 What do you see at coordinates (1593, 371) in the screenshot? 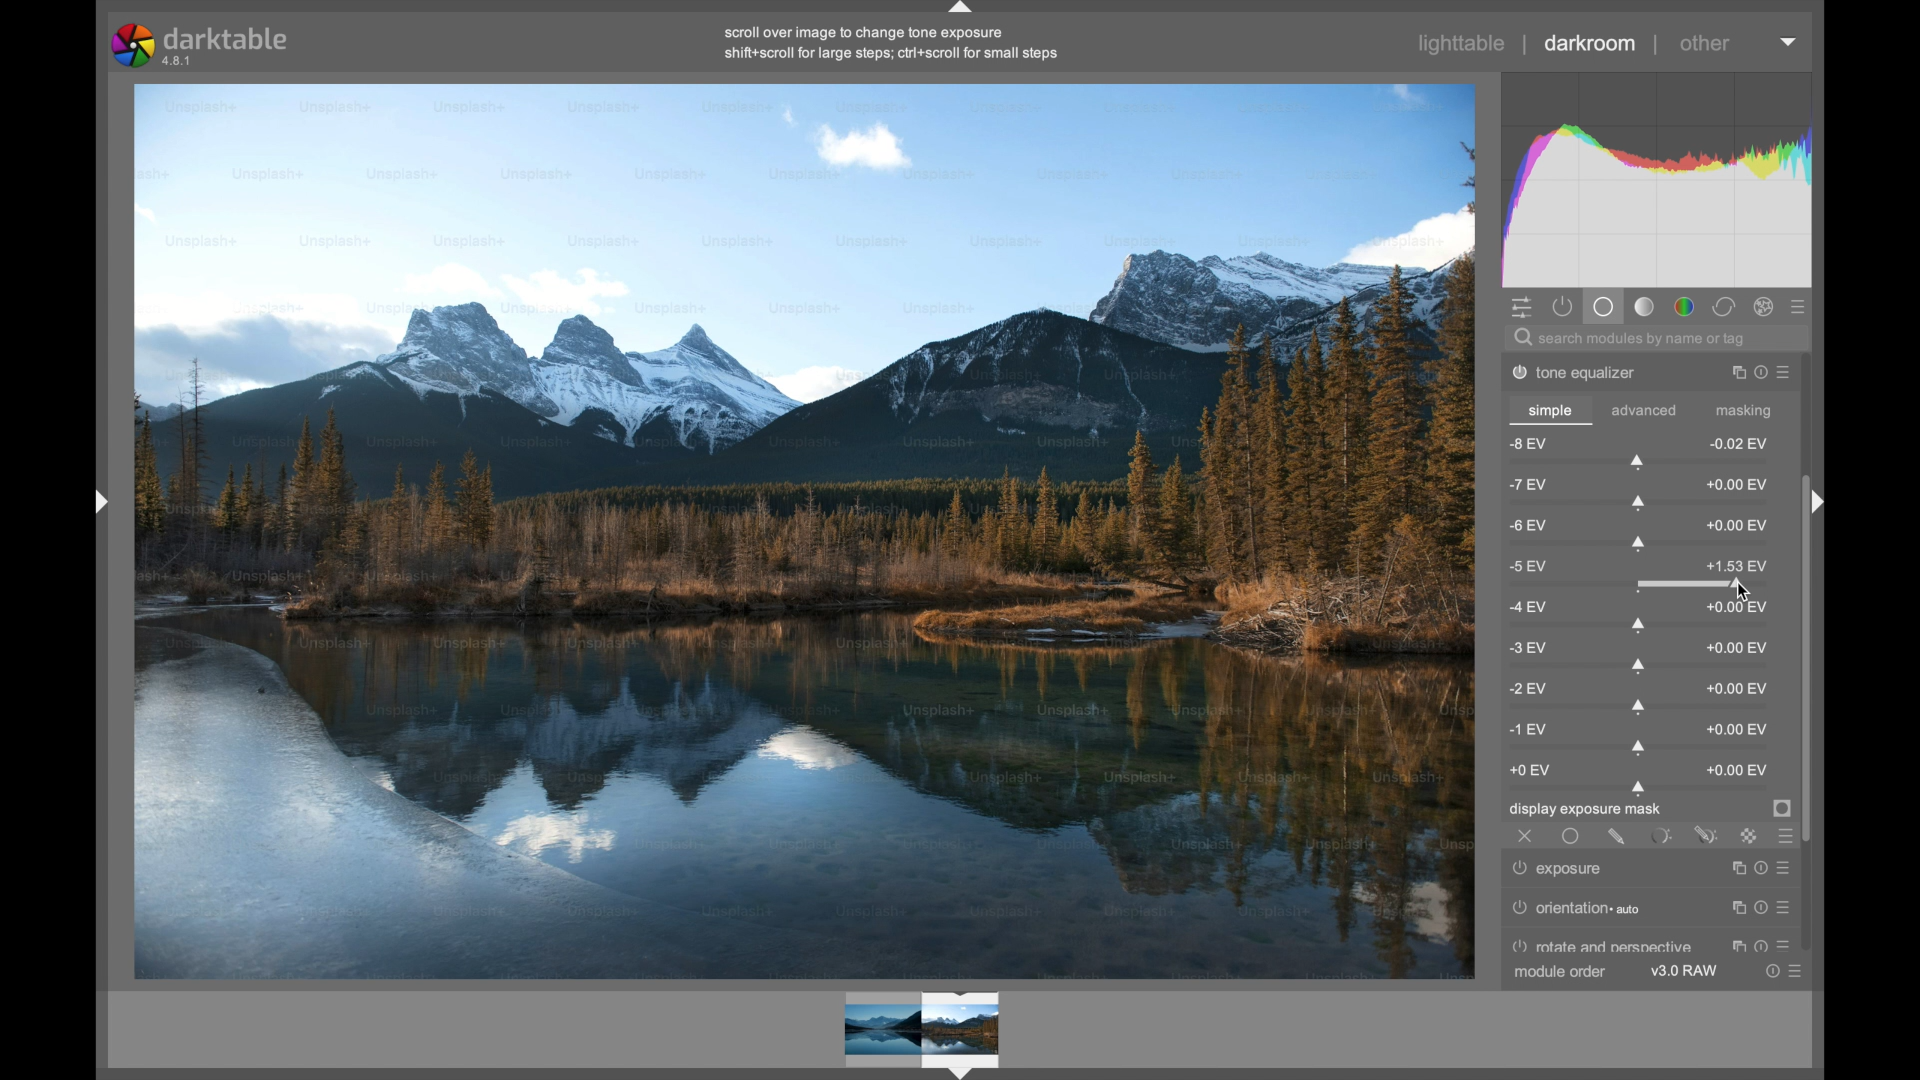
I see `tone equalizer` at bounding box center [1593, 371].